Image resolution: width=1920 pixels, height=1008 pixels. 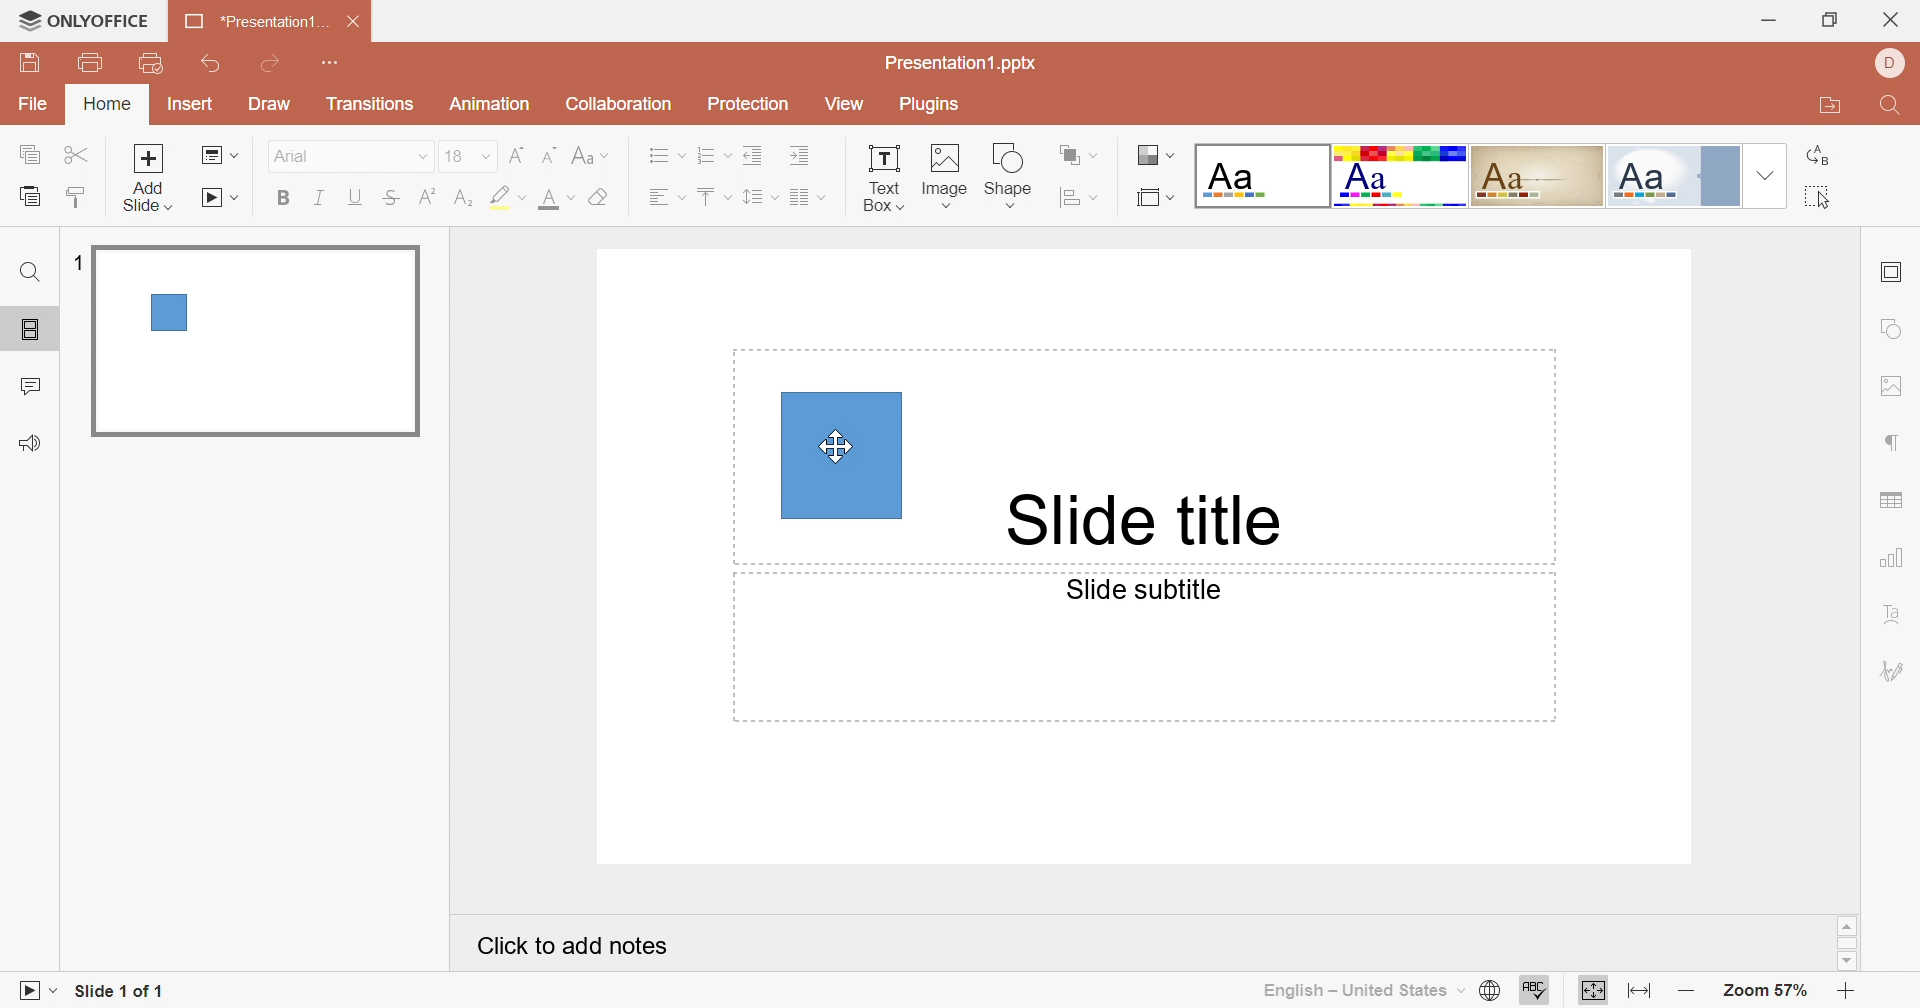 I want to click on Bullets, so click(x=667, y=157).